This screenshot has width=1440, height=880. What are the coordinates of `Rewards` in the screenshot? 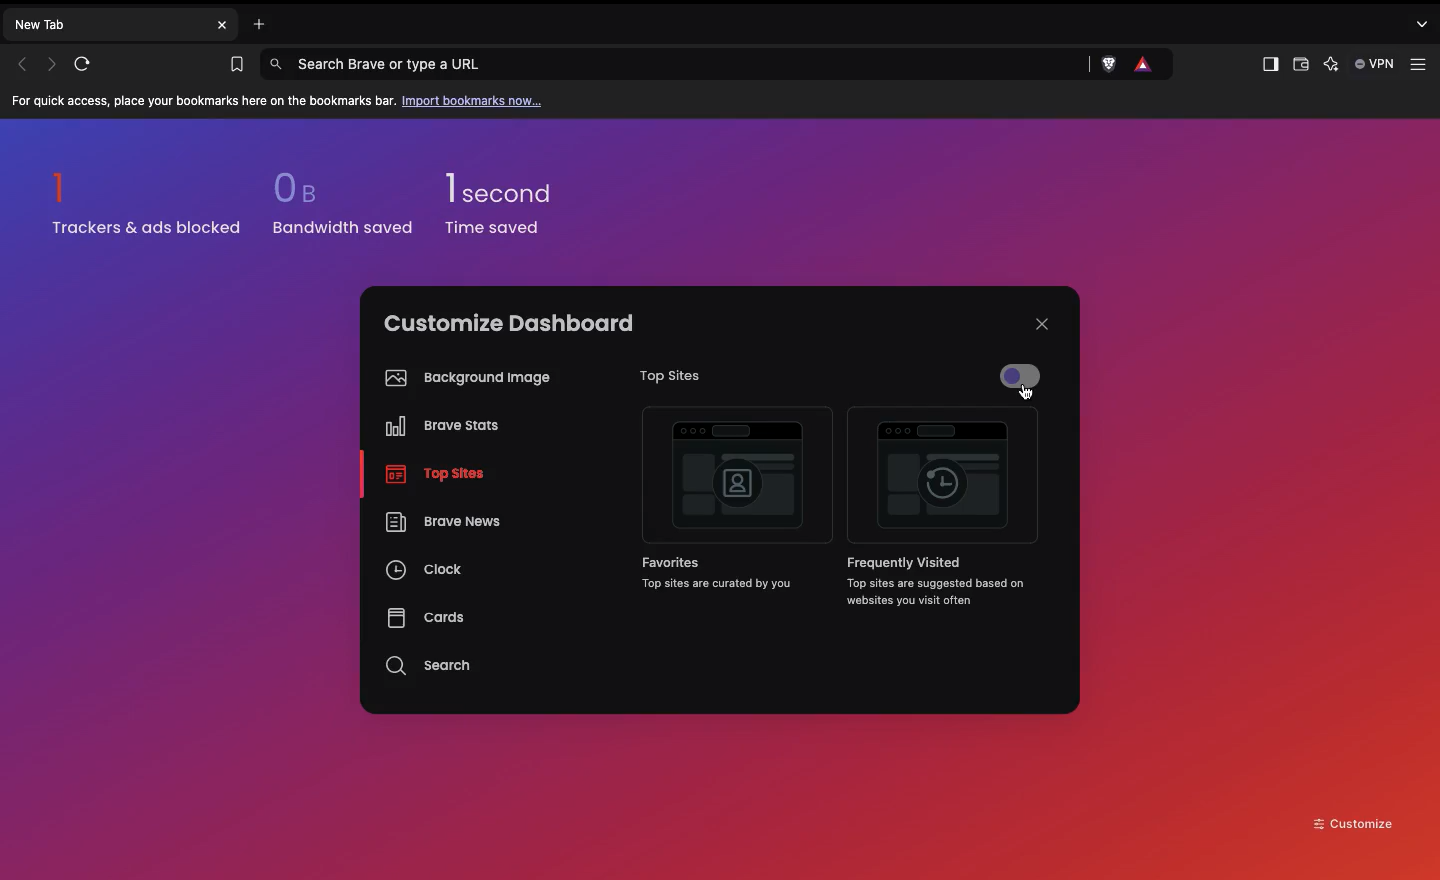 It's located at (1145, 65).